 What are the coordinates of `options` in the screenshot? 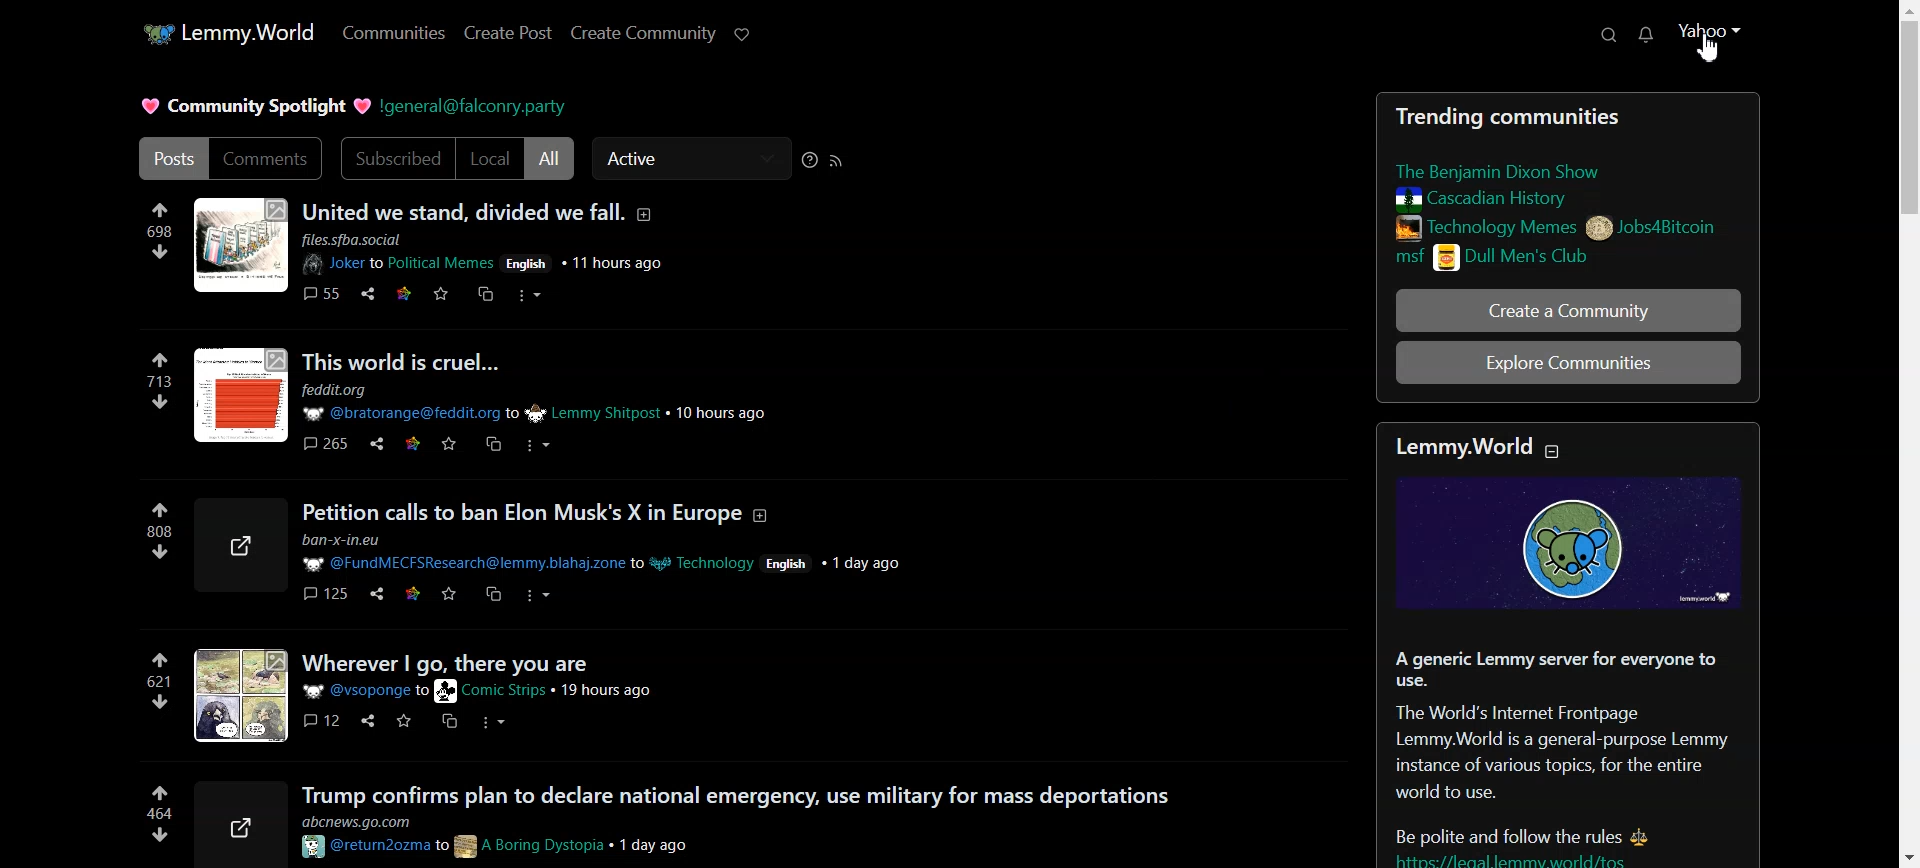 It's located at (545, 297).